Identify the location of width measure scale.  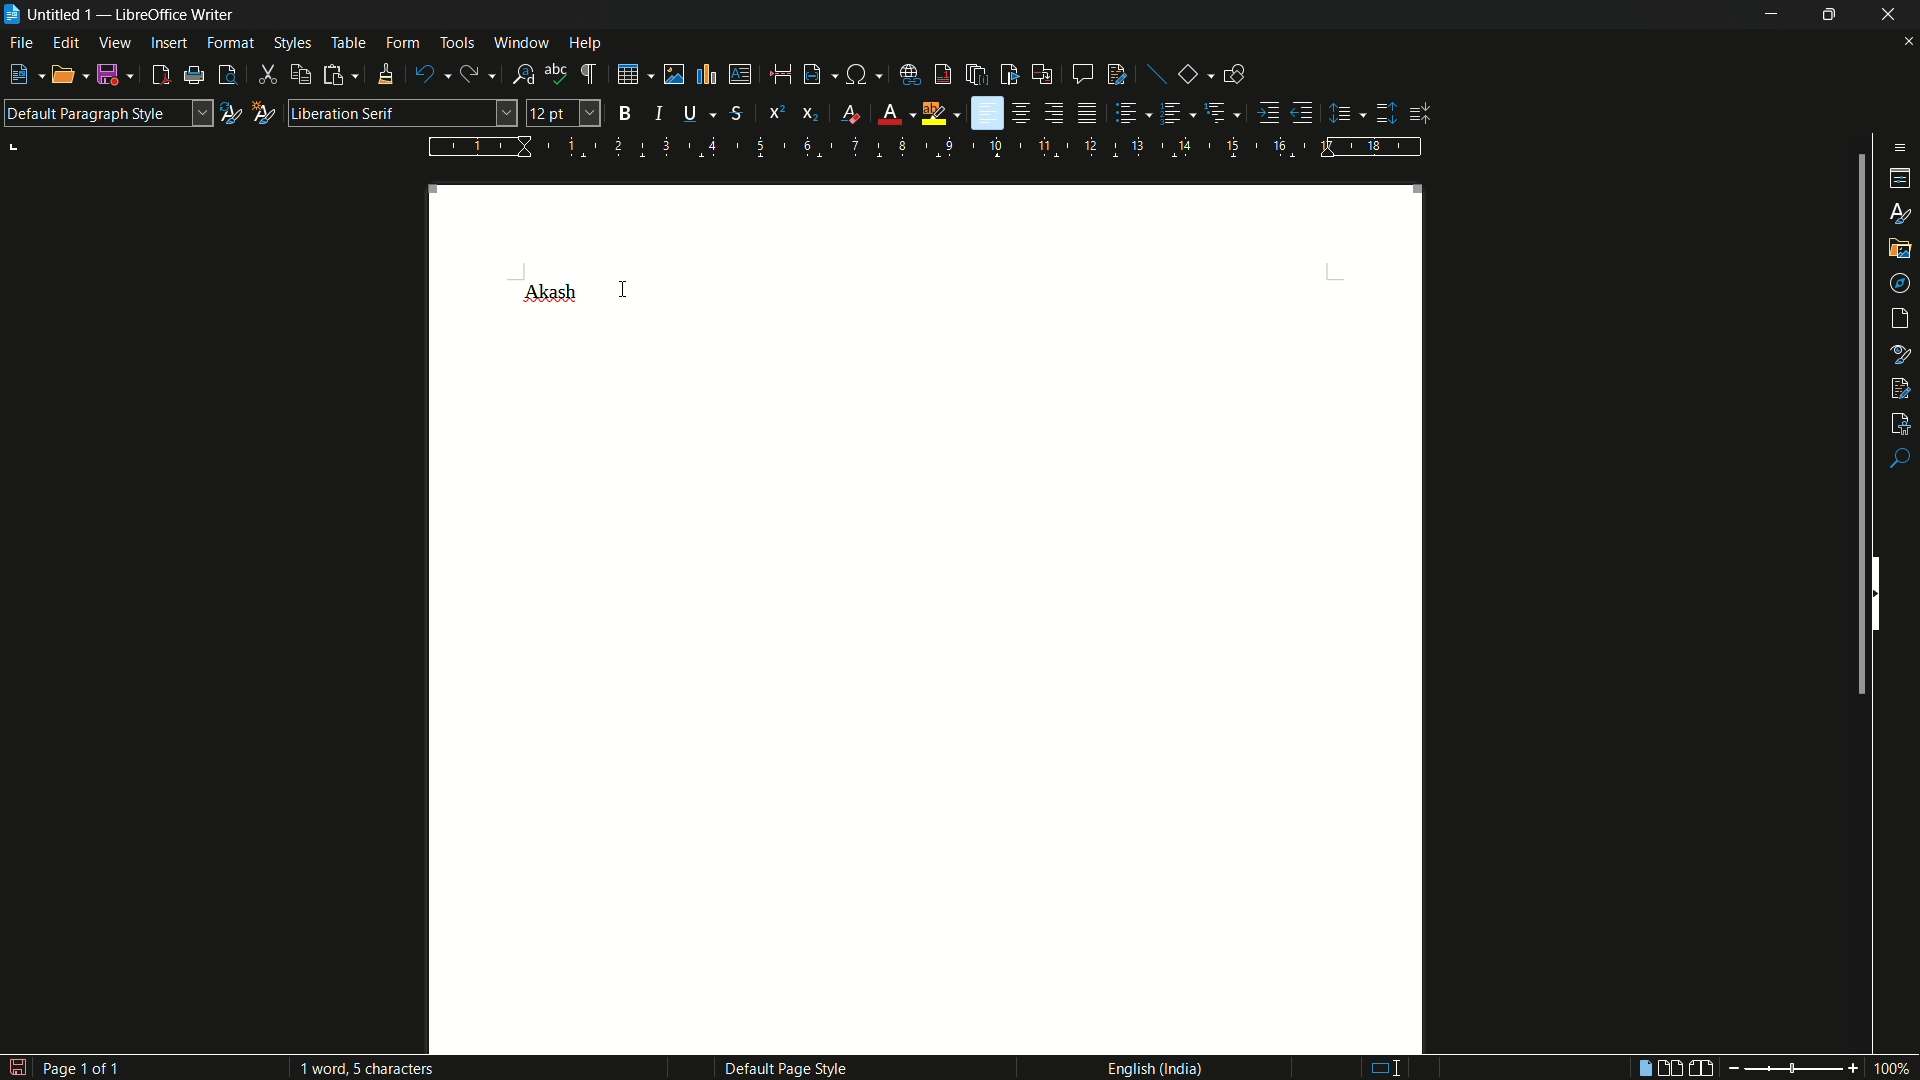
(927, 147).